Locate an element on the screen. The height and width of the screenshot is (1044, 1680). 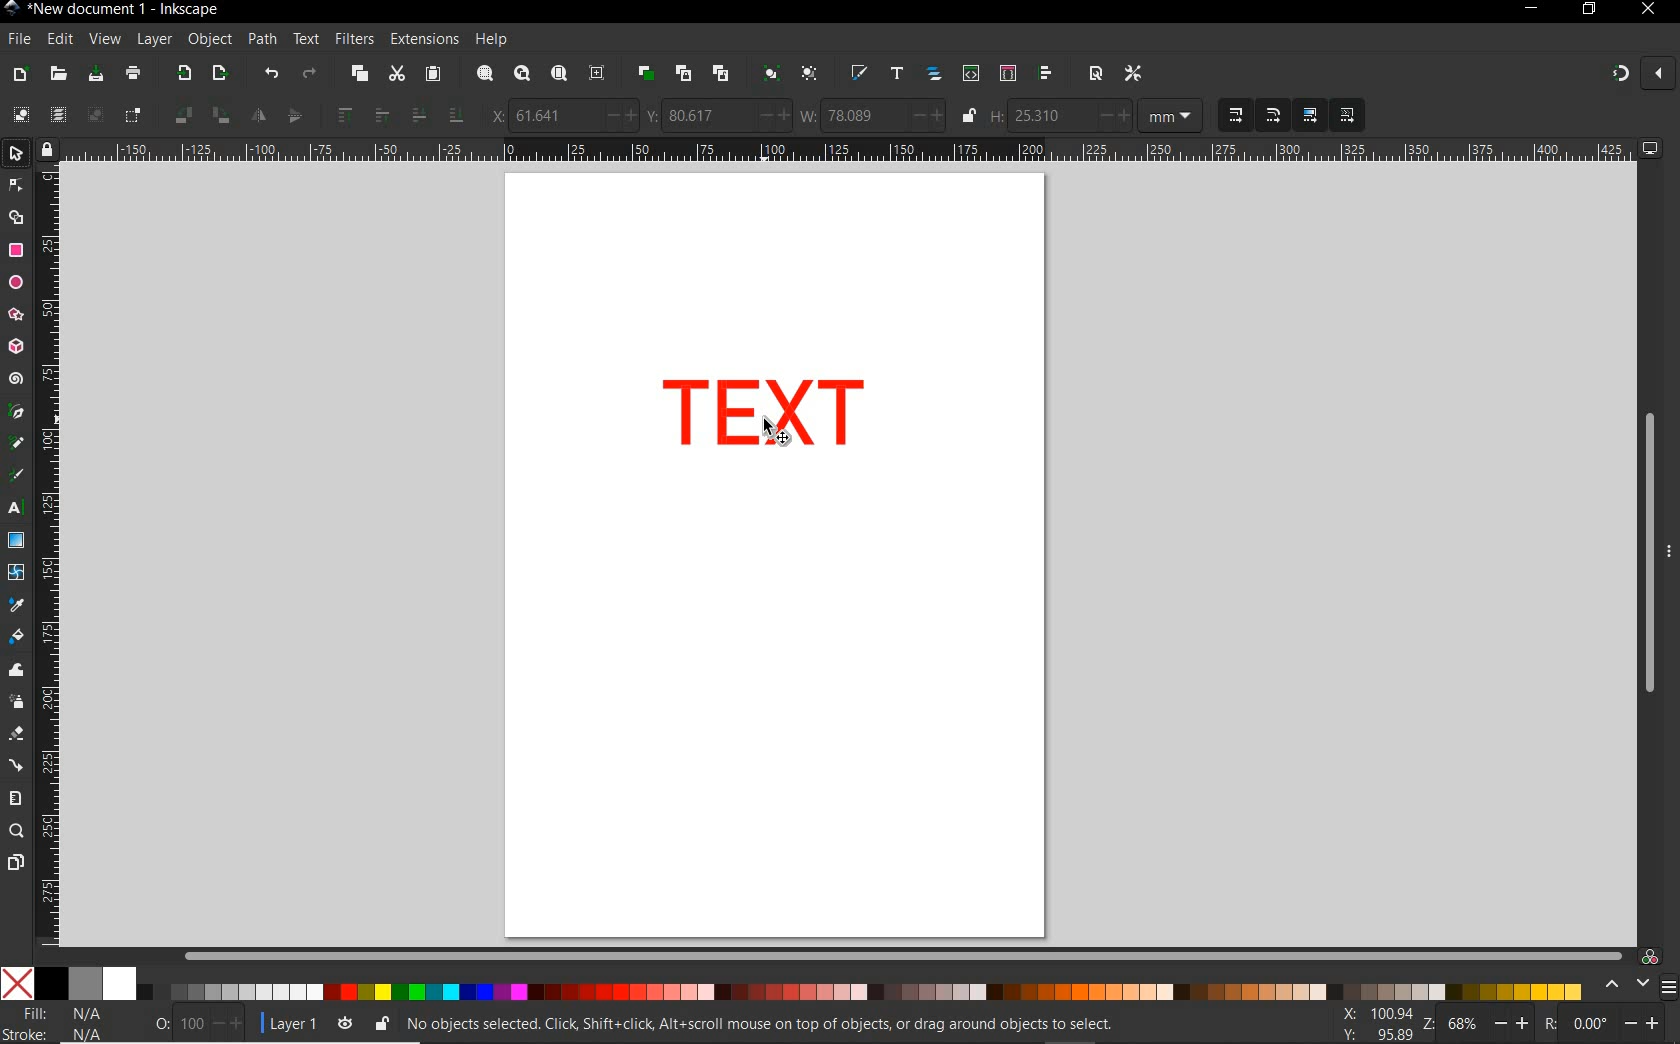
rectangle tool is located at coordinates (16, 250).